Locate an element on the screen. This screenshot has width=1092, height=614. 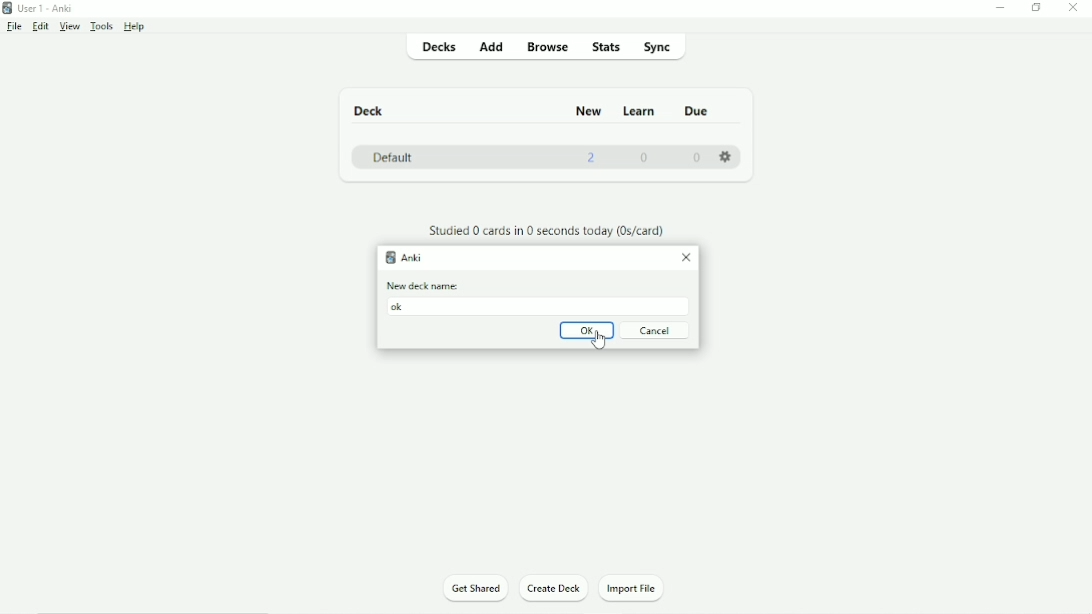
Cursor is located at coordinates (601, 342).